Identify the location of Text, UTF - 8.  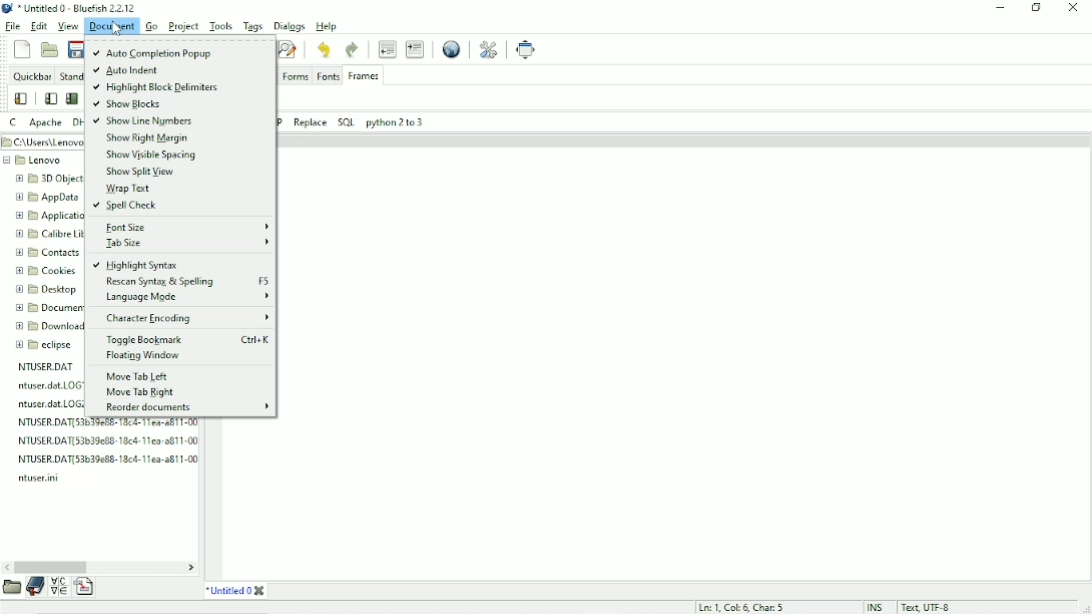
(926, 607).